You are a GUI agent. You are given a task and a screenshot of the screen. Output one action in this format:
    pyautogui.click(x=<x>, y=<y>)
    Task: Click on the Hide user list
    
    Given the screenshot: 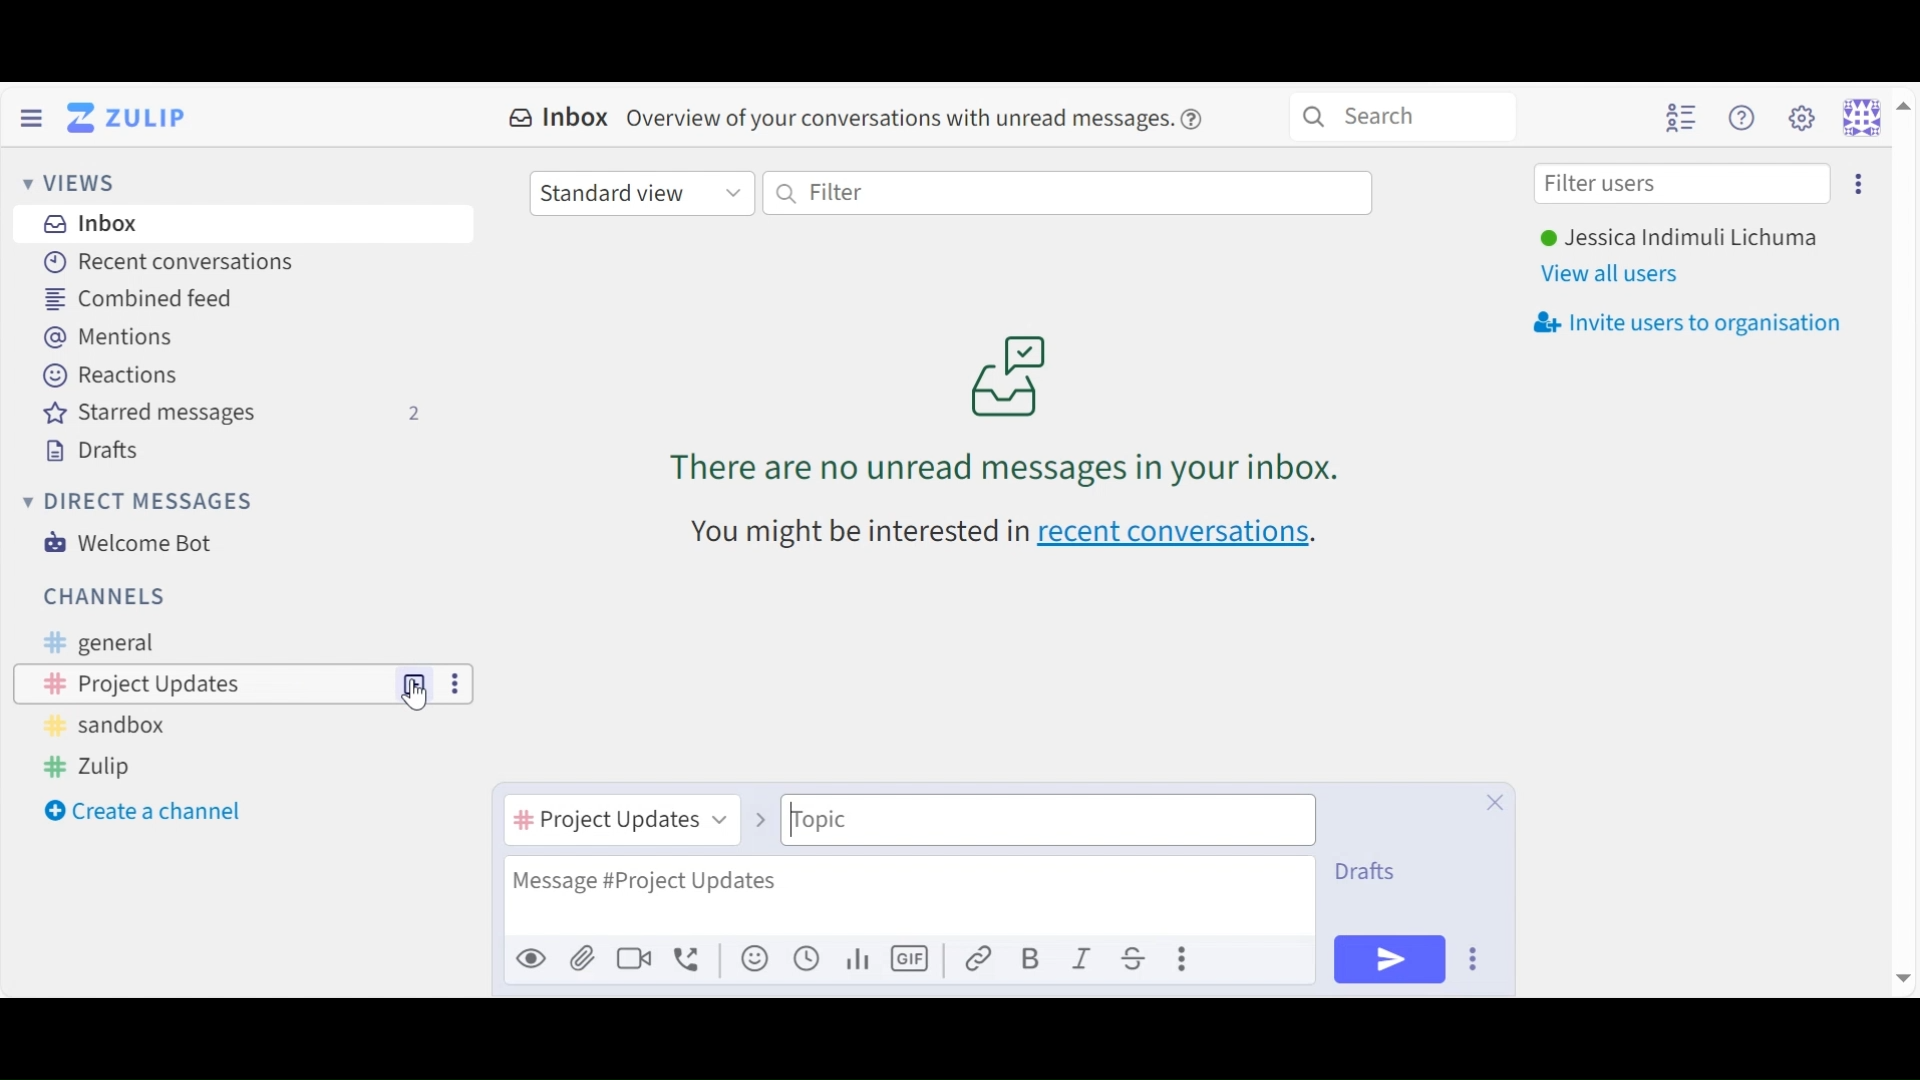 What is the action you would take?
    pyautogui.click(x=1681, y=117)
    